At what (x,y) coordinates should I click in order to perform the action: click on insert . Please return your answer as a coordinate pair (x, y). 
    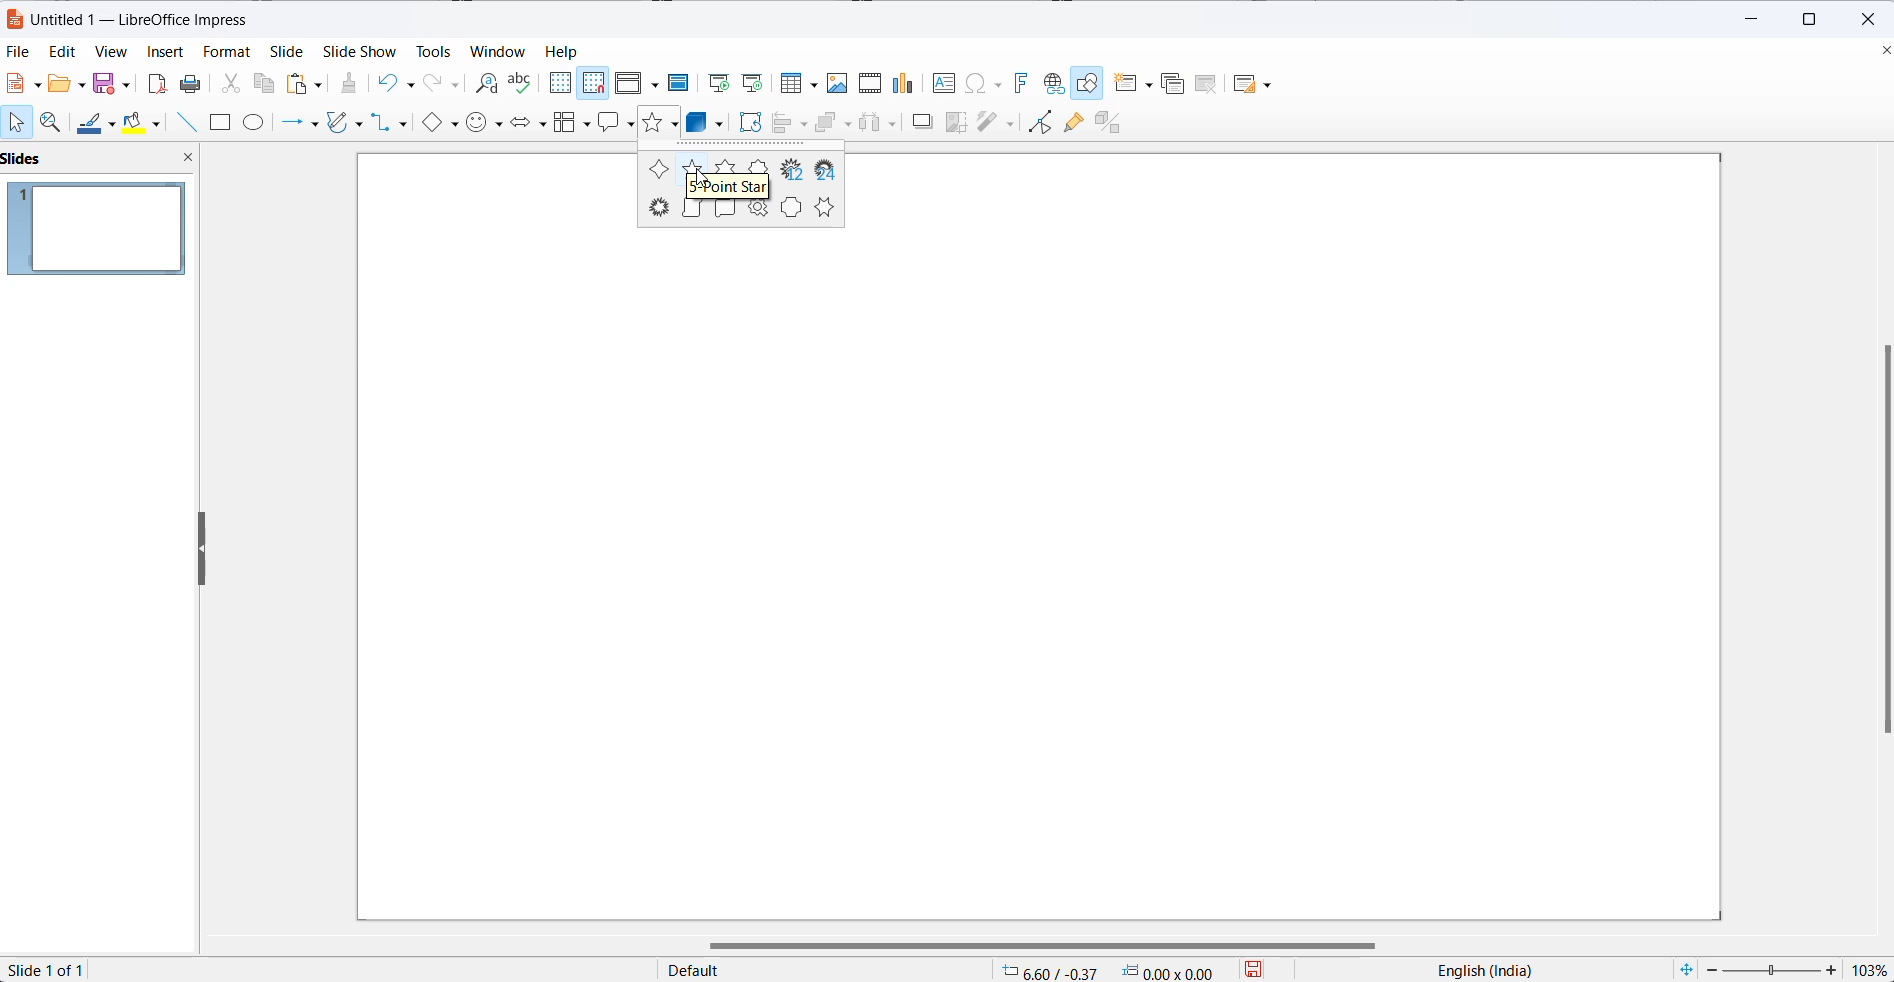
    Looking at the image, I should click on (165, 55).